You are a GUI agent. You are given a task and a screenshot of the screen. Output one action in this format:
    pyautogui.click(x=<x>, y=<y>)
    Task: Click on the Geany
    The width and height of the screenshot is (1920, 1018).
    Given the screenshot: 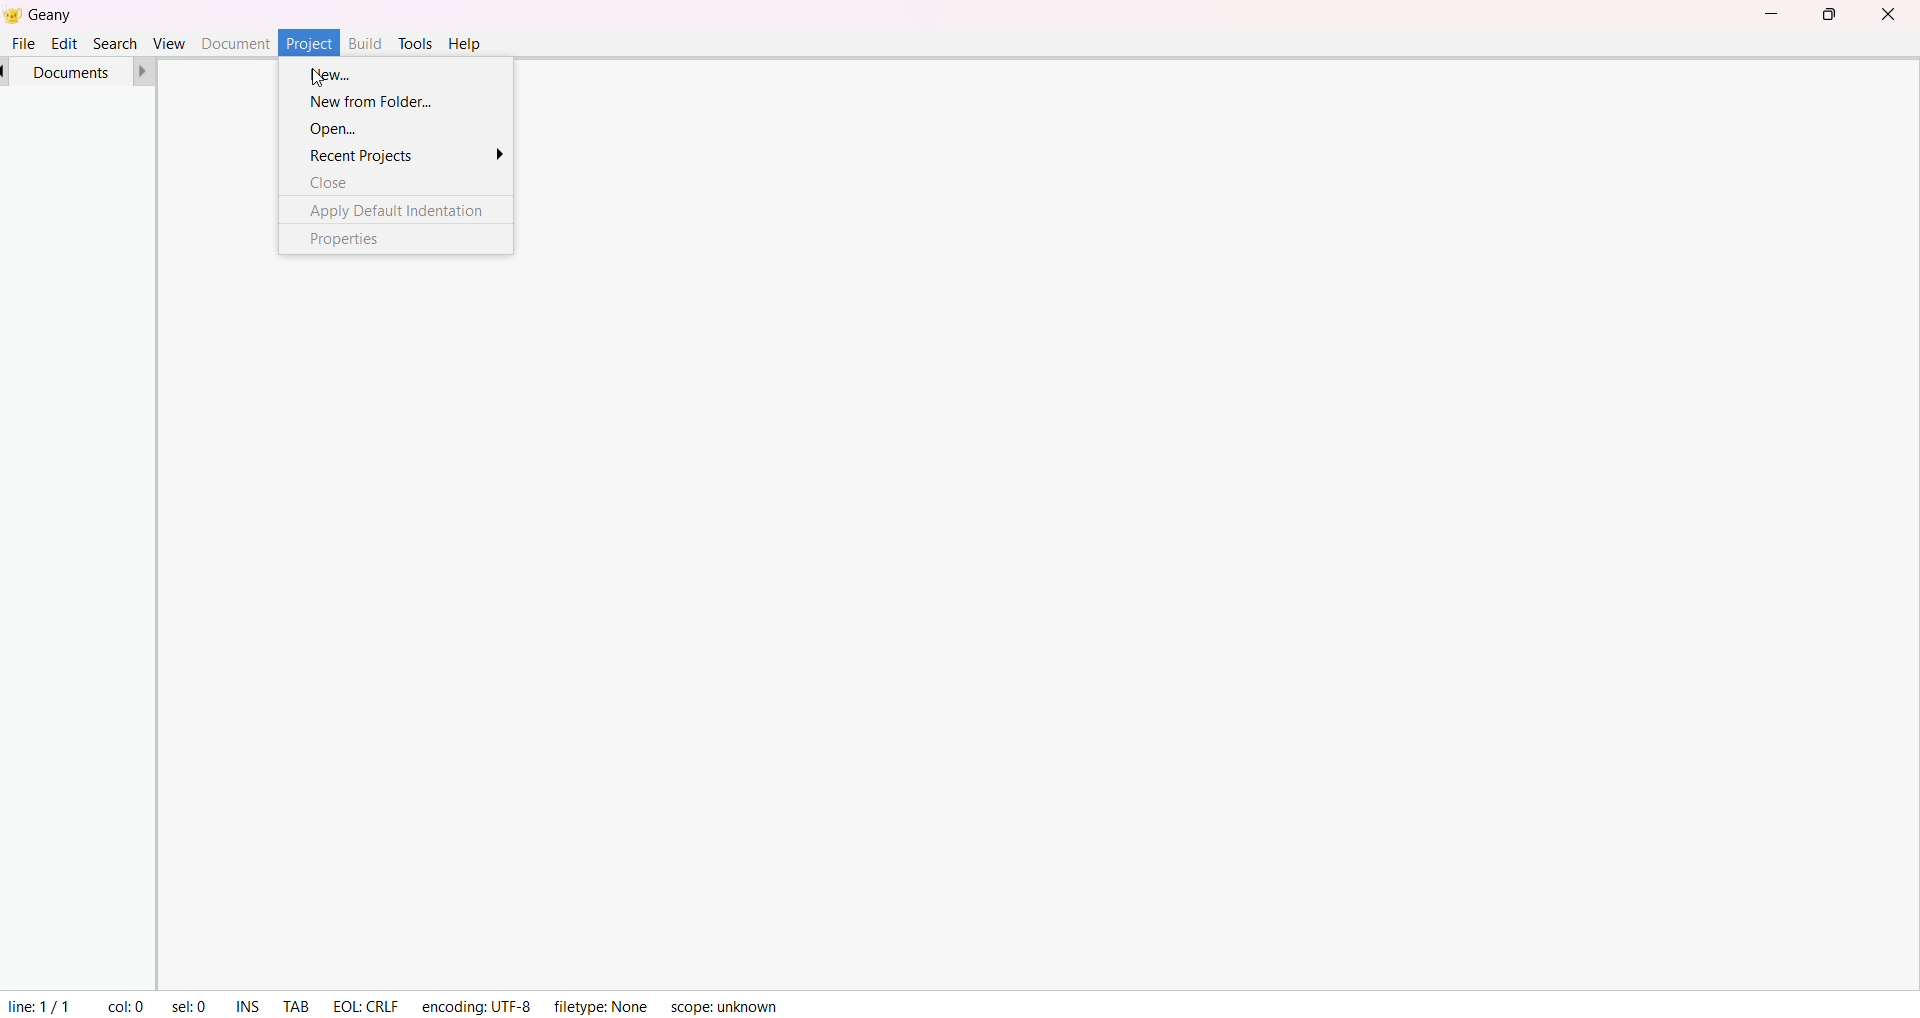 What is the action you would take?
    pyautogui.click(x=51, y=13)
    